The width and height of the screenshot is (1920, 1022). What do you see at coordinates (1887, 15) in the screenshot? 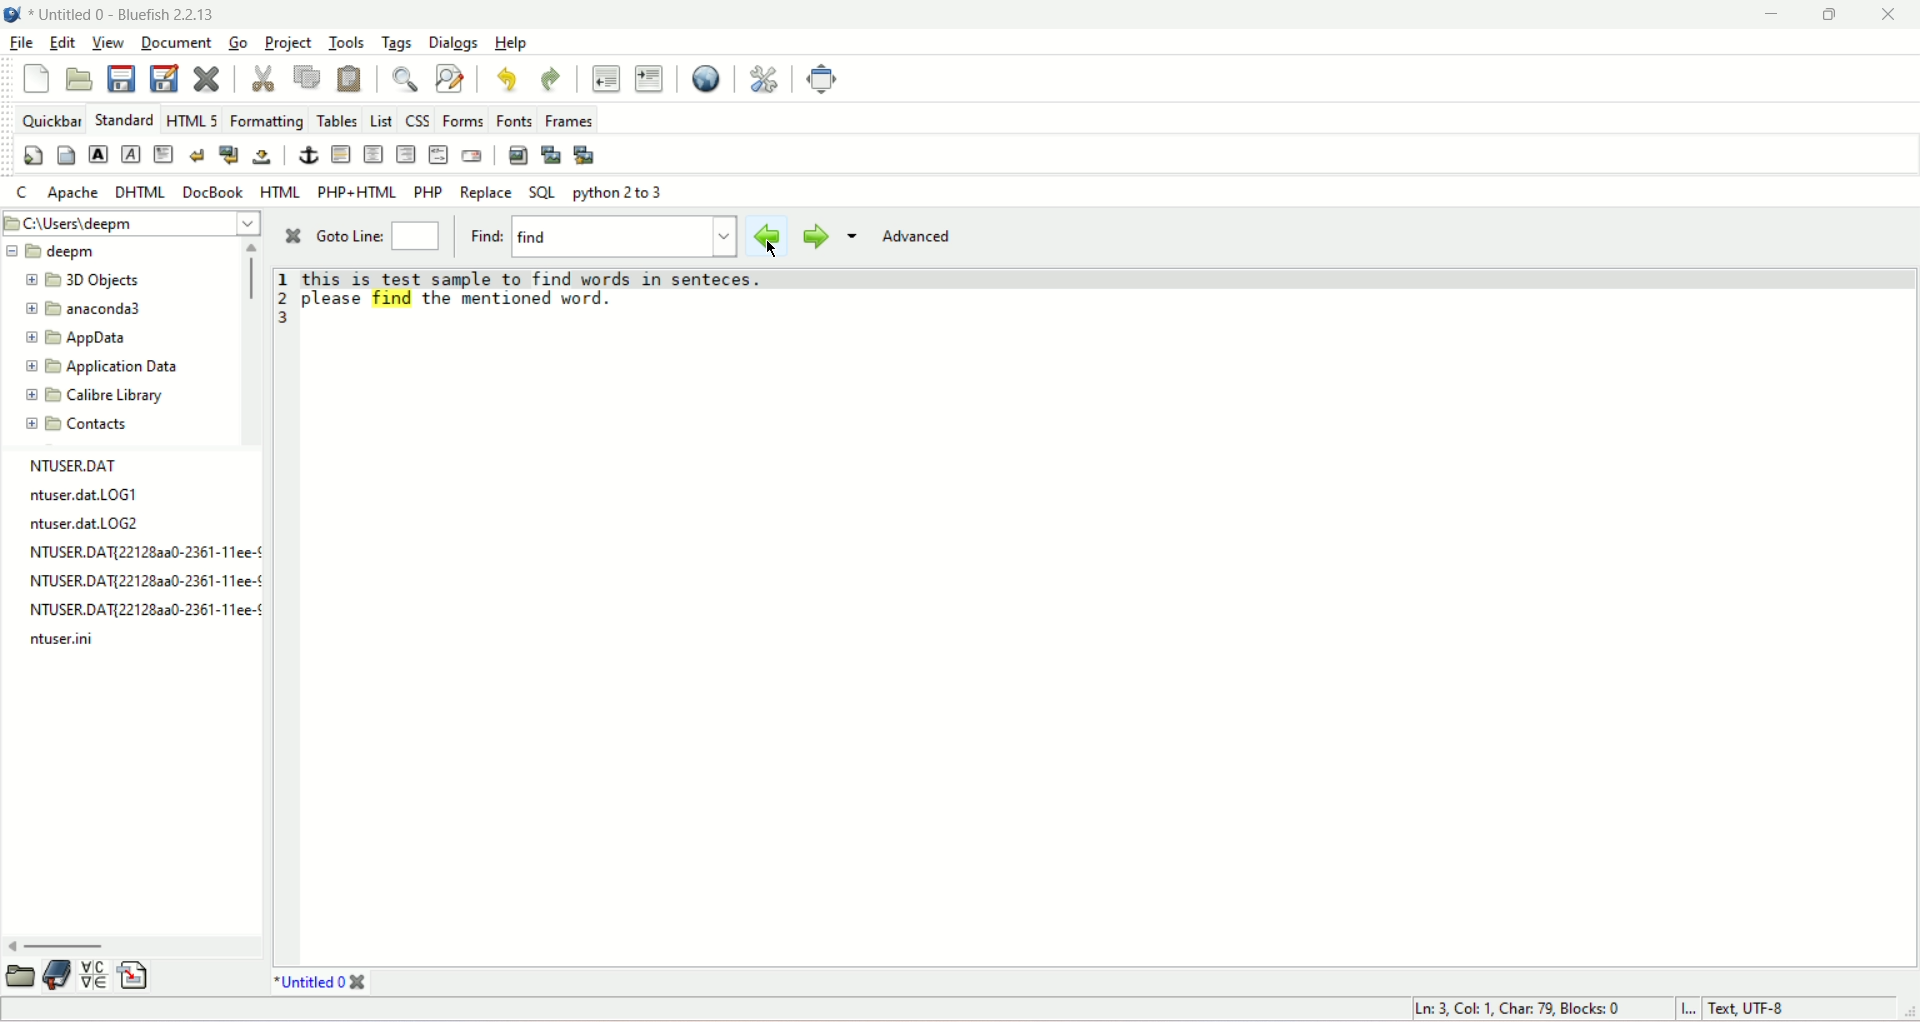
I see `close` at bounding box center [1887, 15].